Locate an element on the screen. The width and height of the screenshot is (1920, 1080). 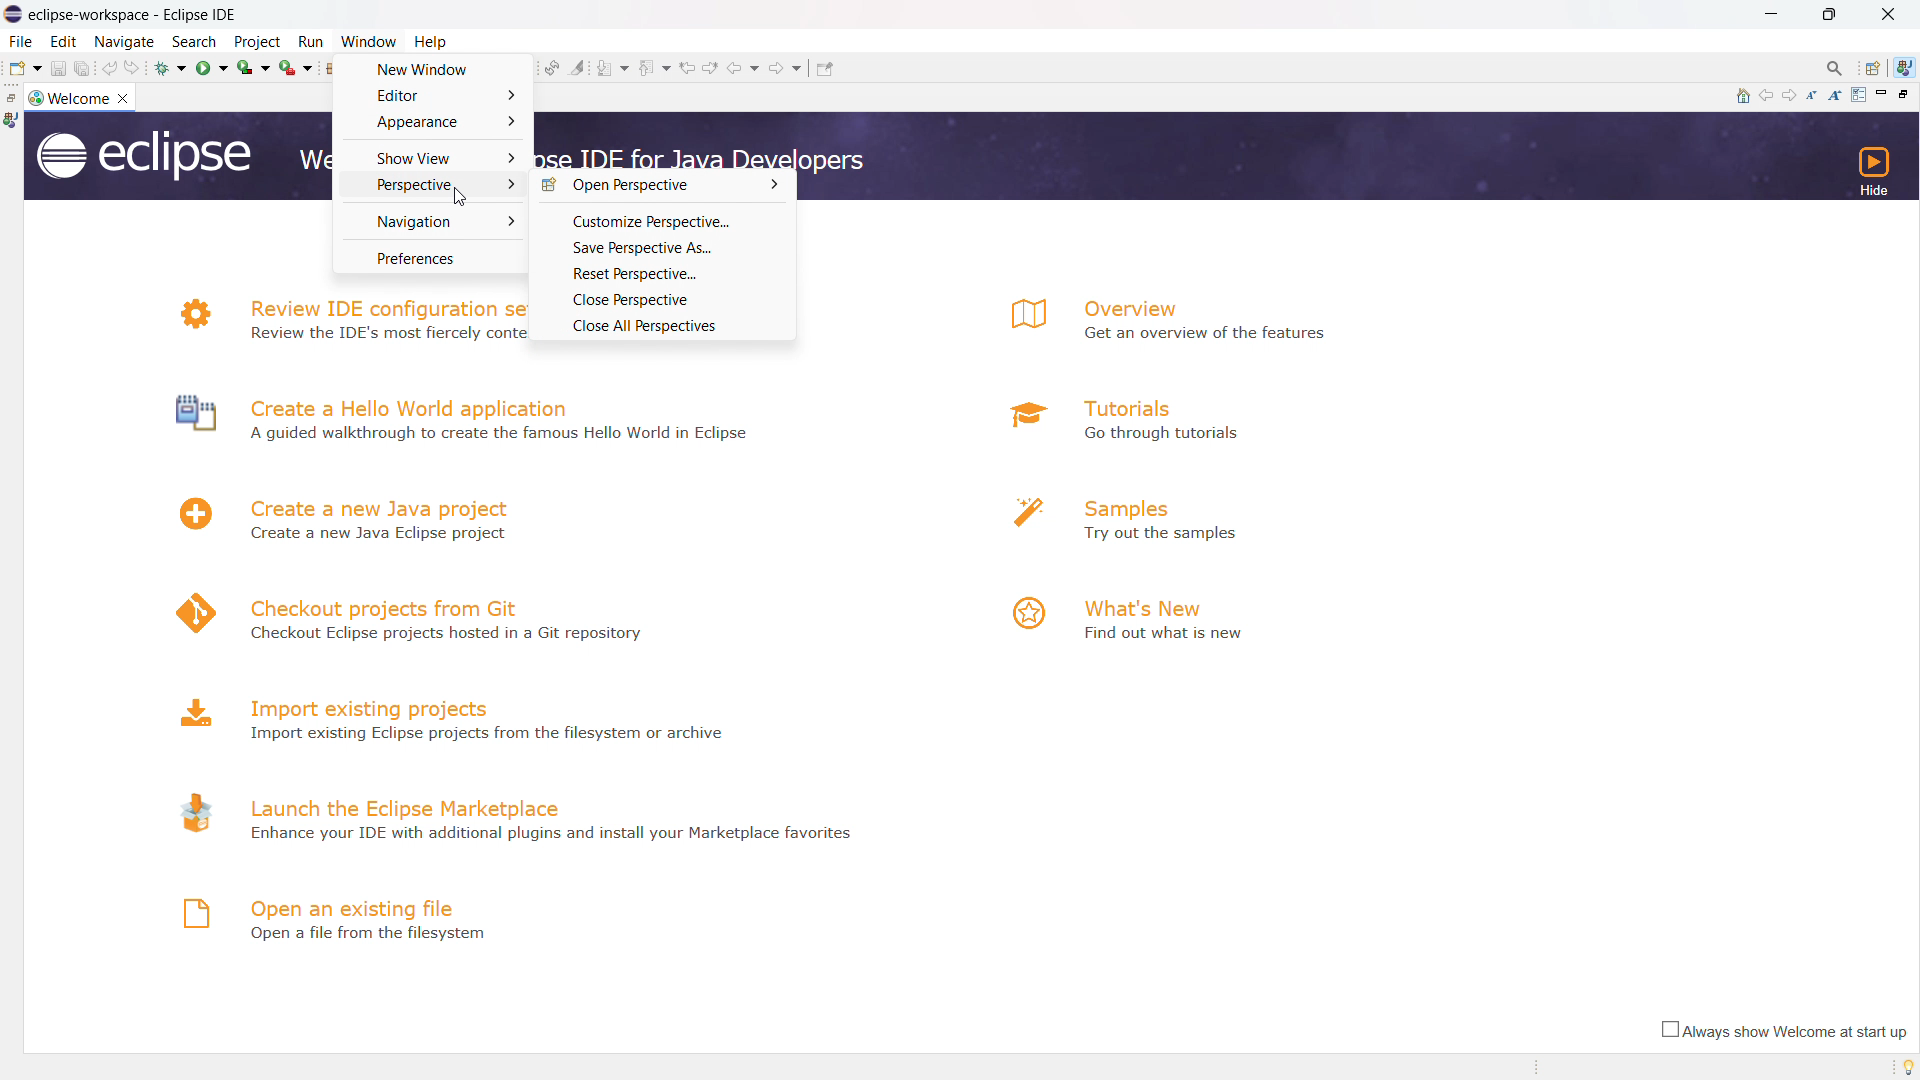
pin editor is located at coordinates (825, 68).